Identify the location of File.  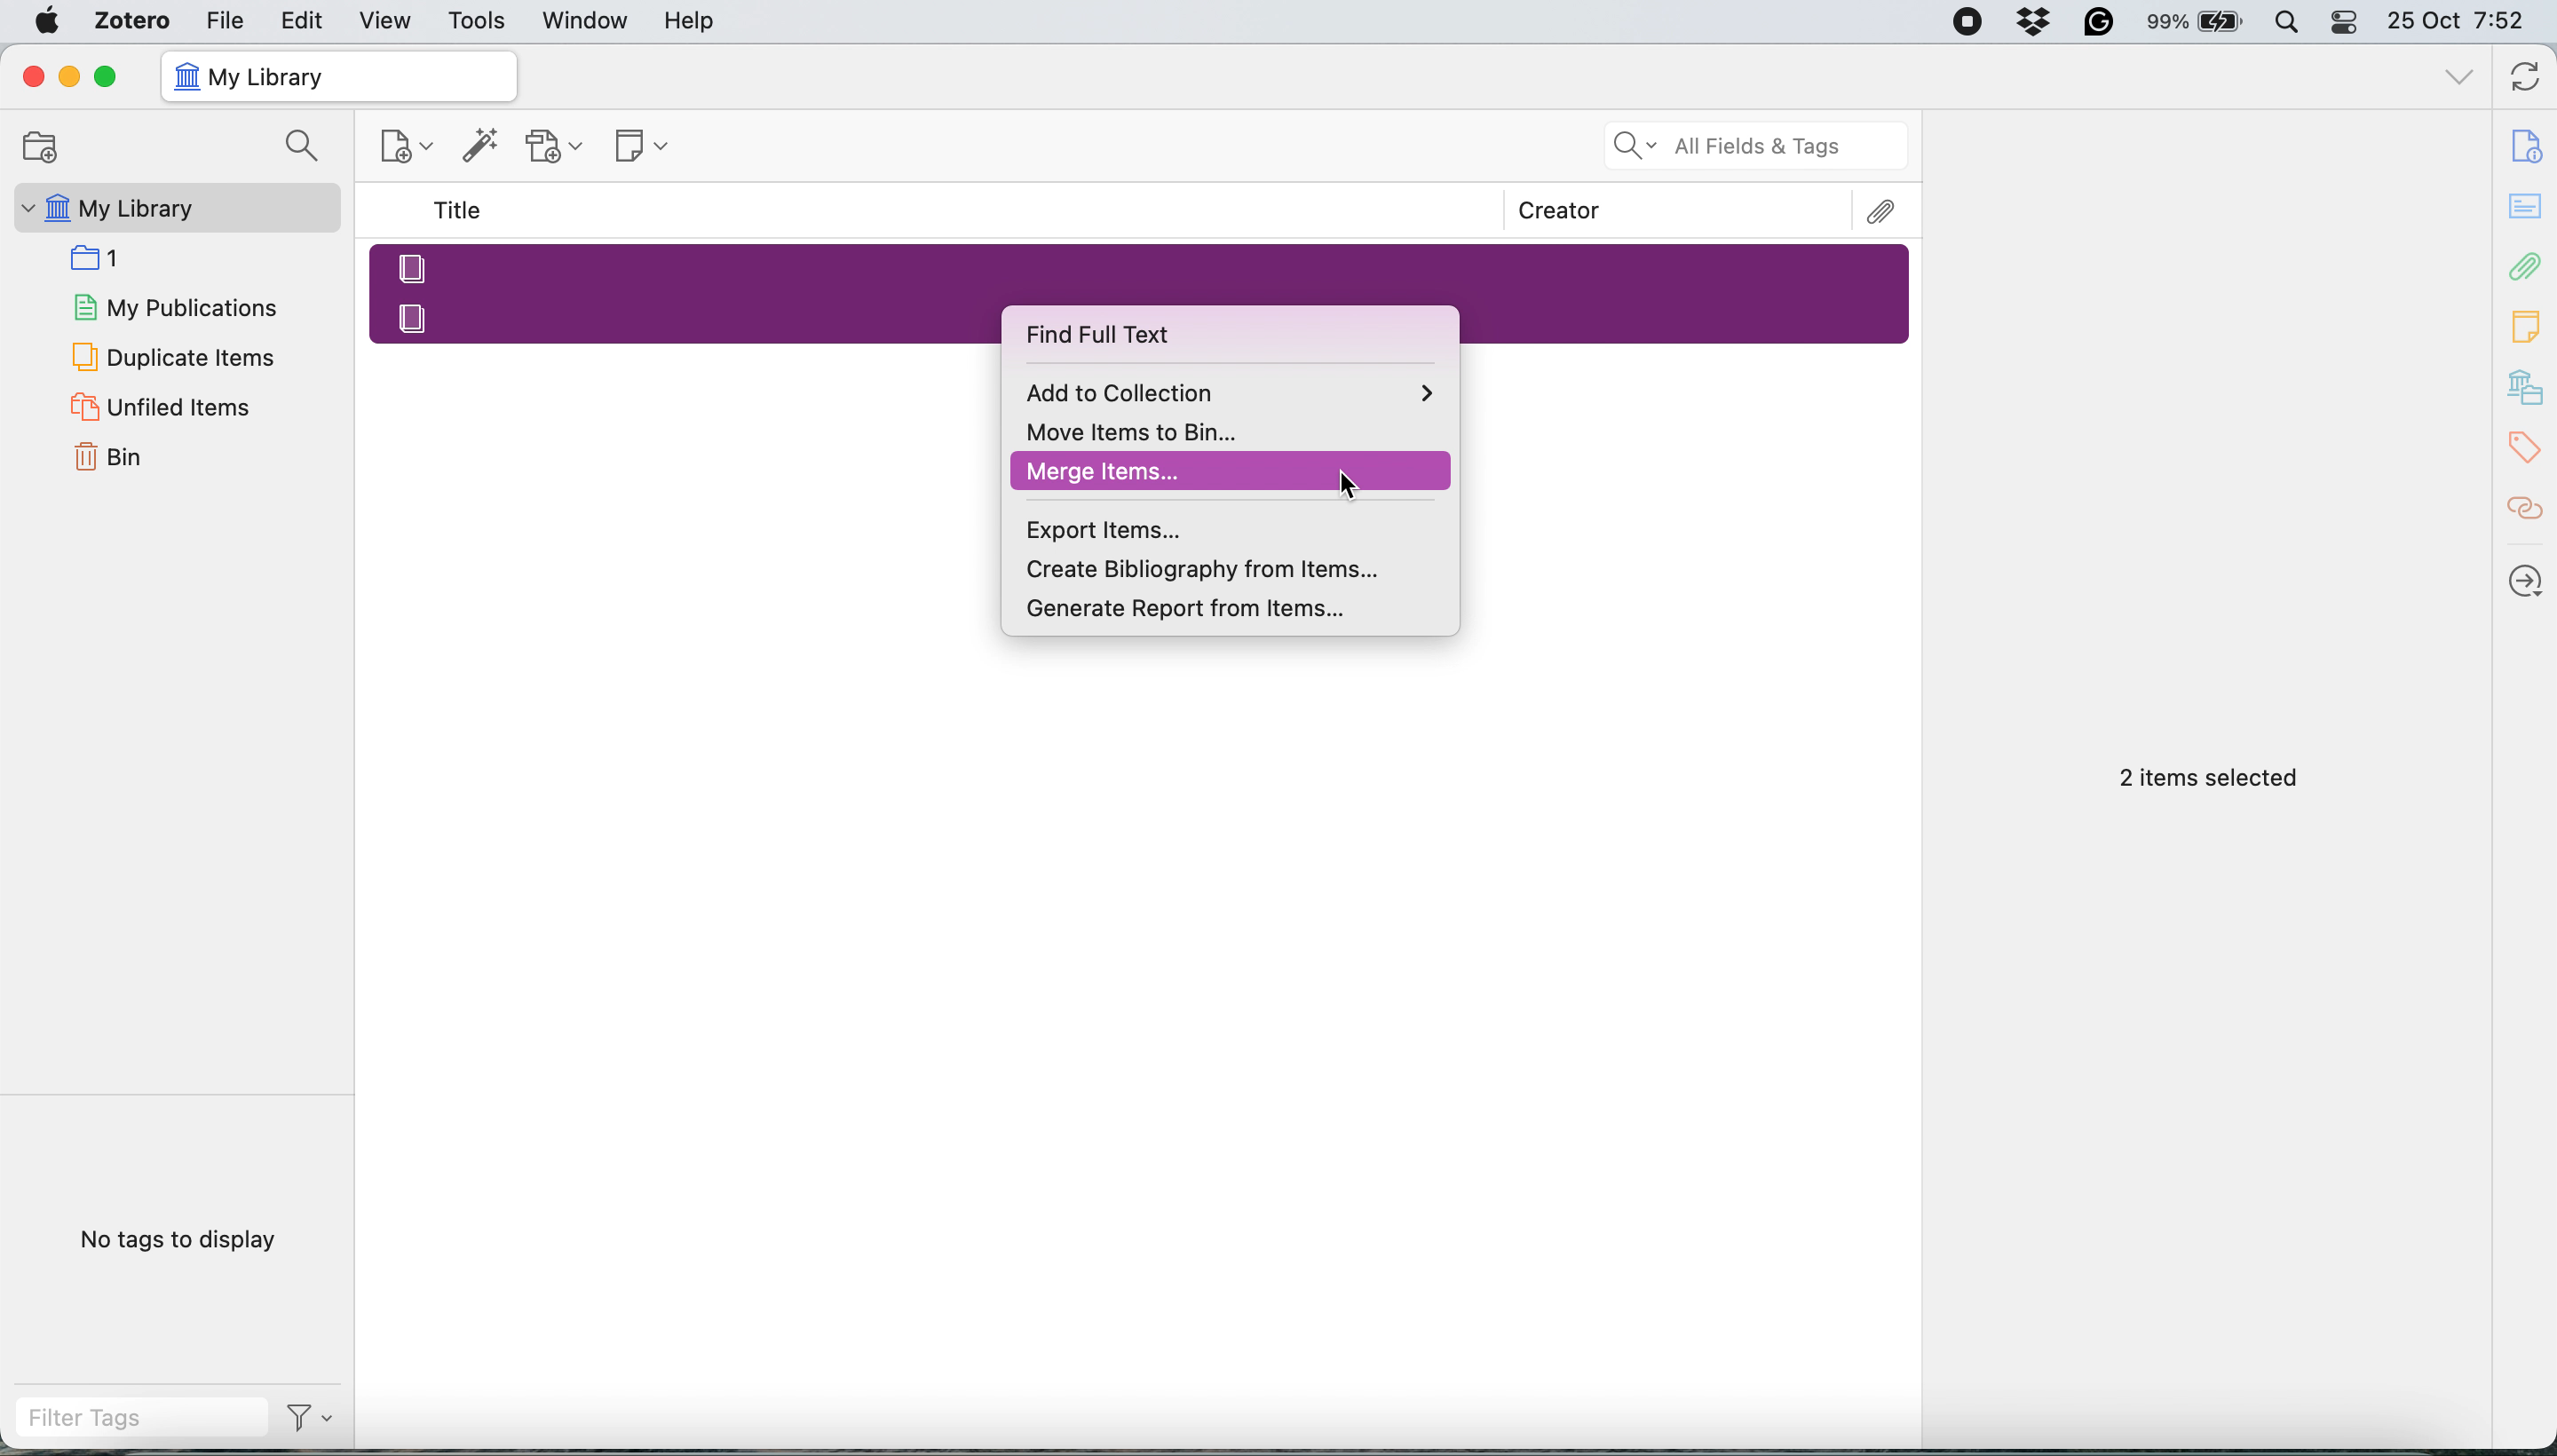
(225, 19).